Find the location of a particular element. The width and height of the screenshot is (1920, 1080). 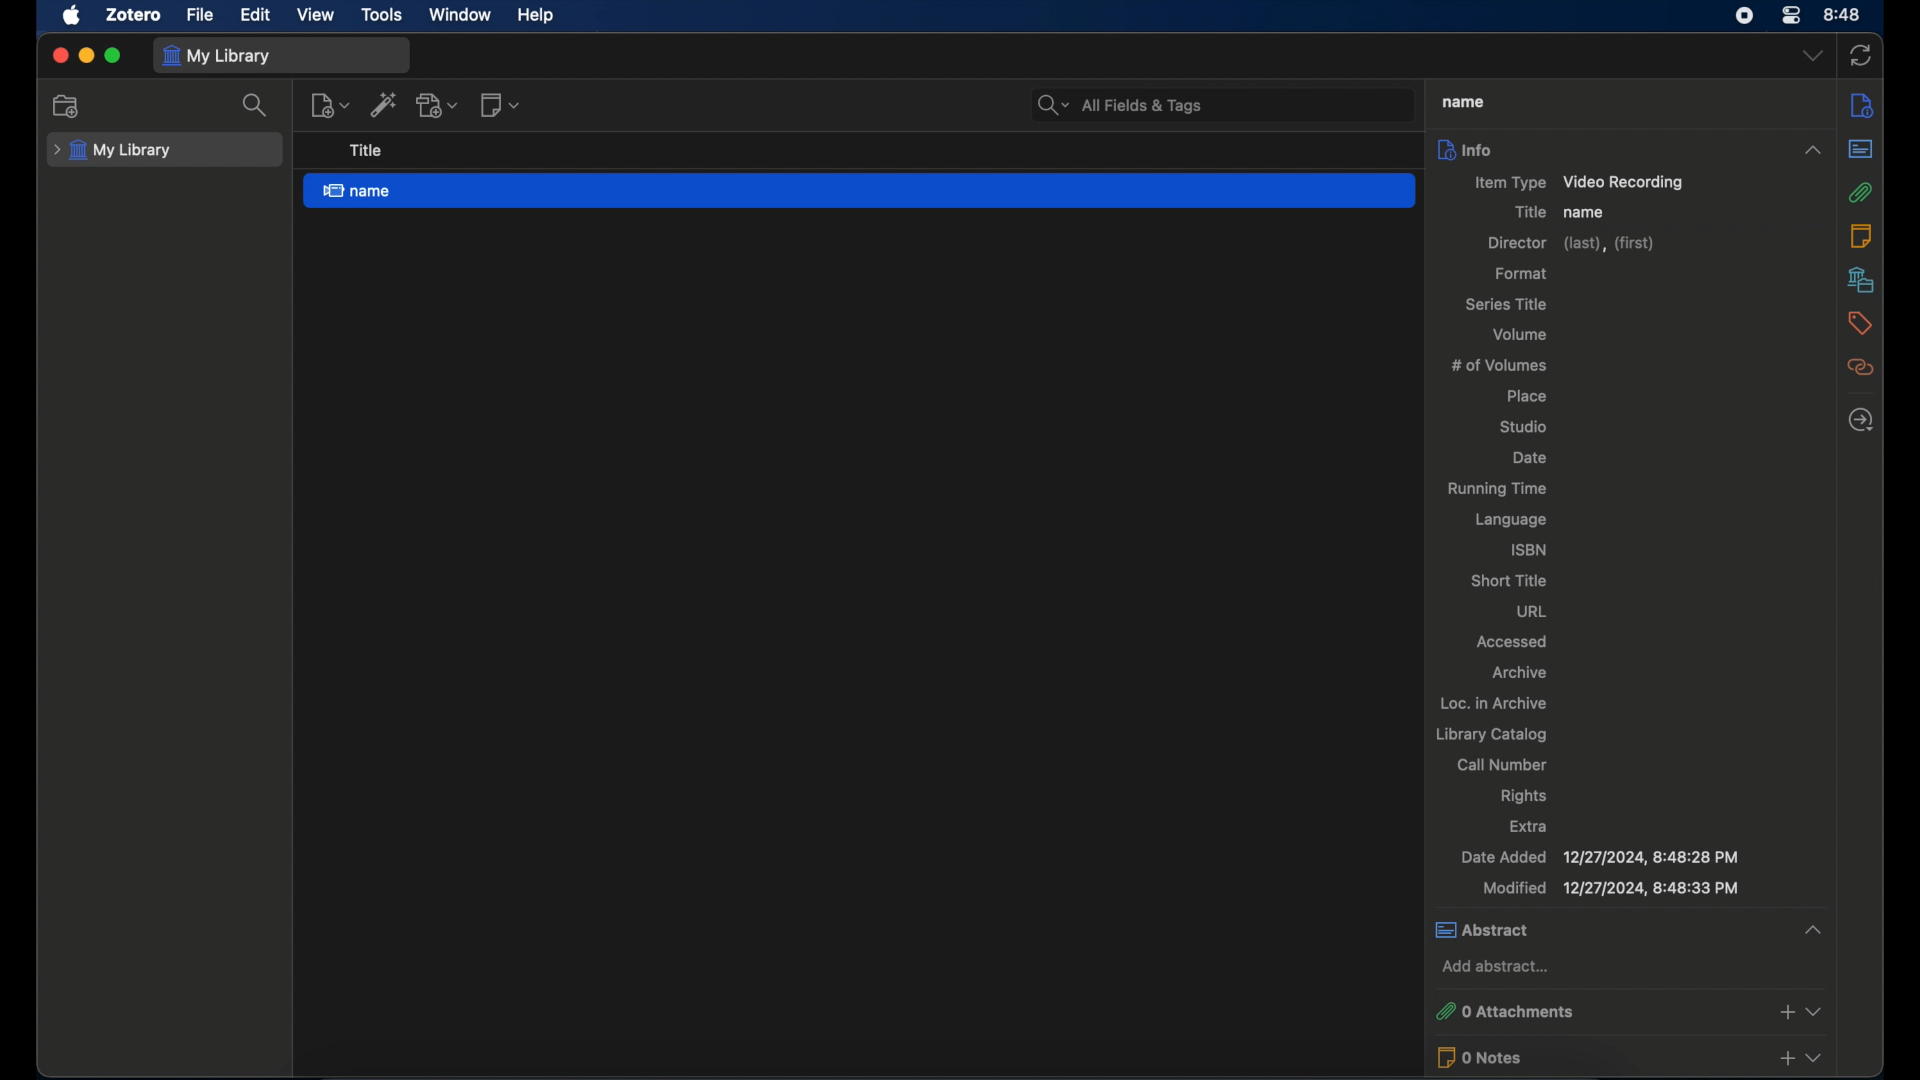

attachments is located at coordinates (1860, 192).